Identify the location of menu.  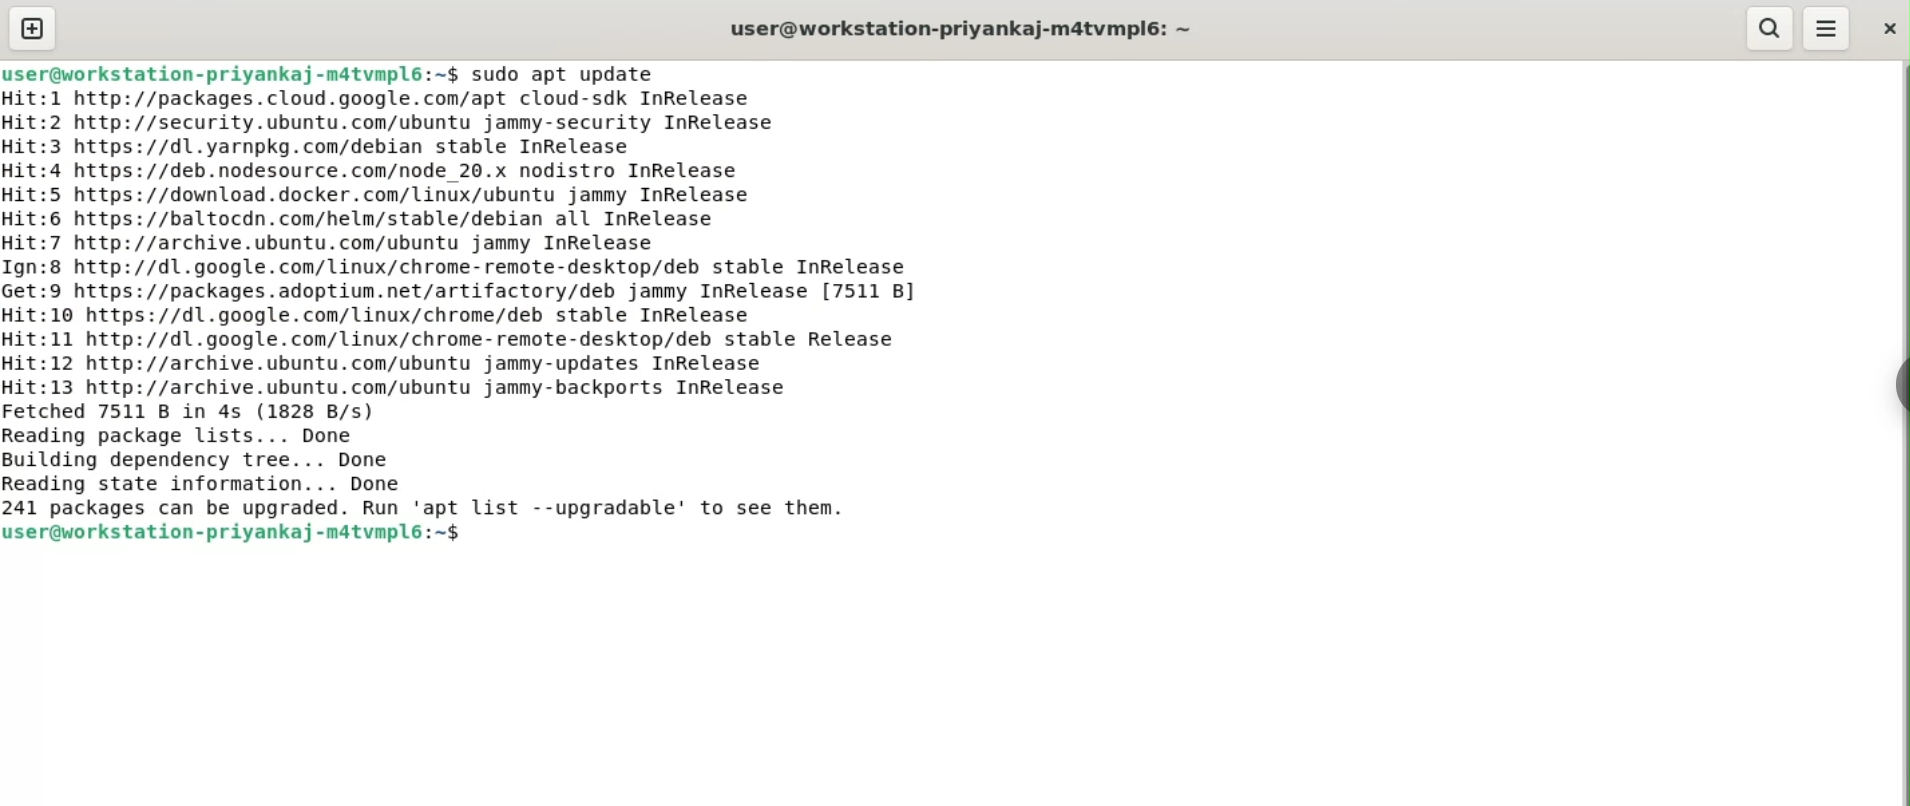
(1827, 27).